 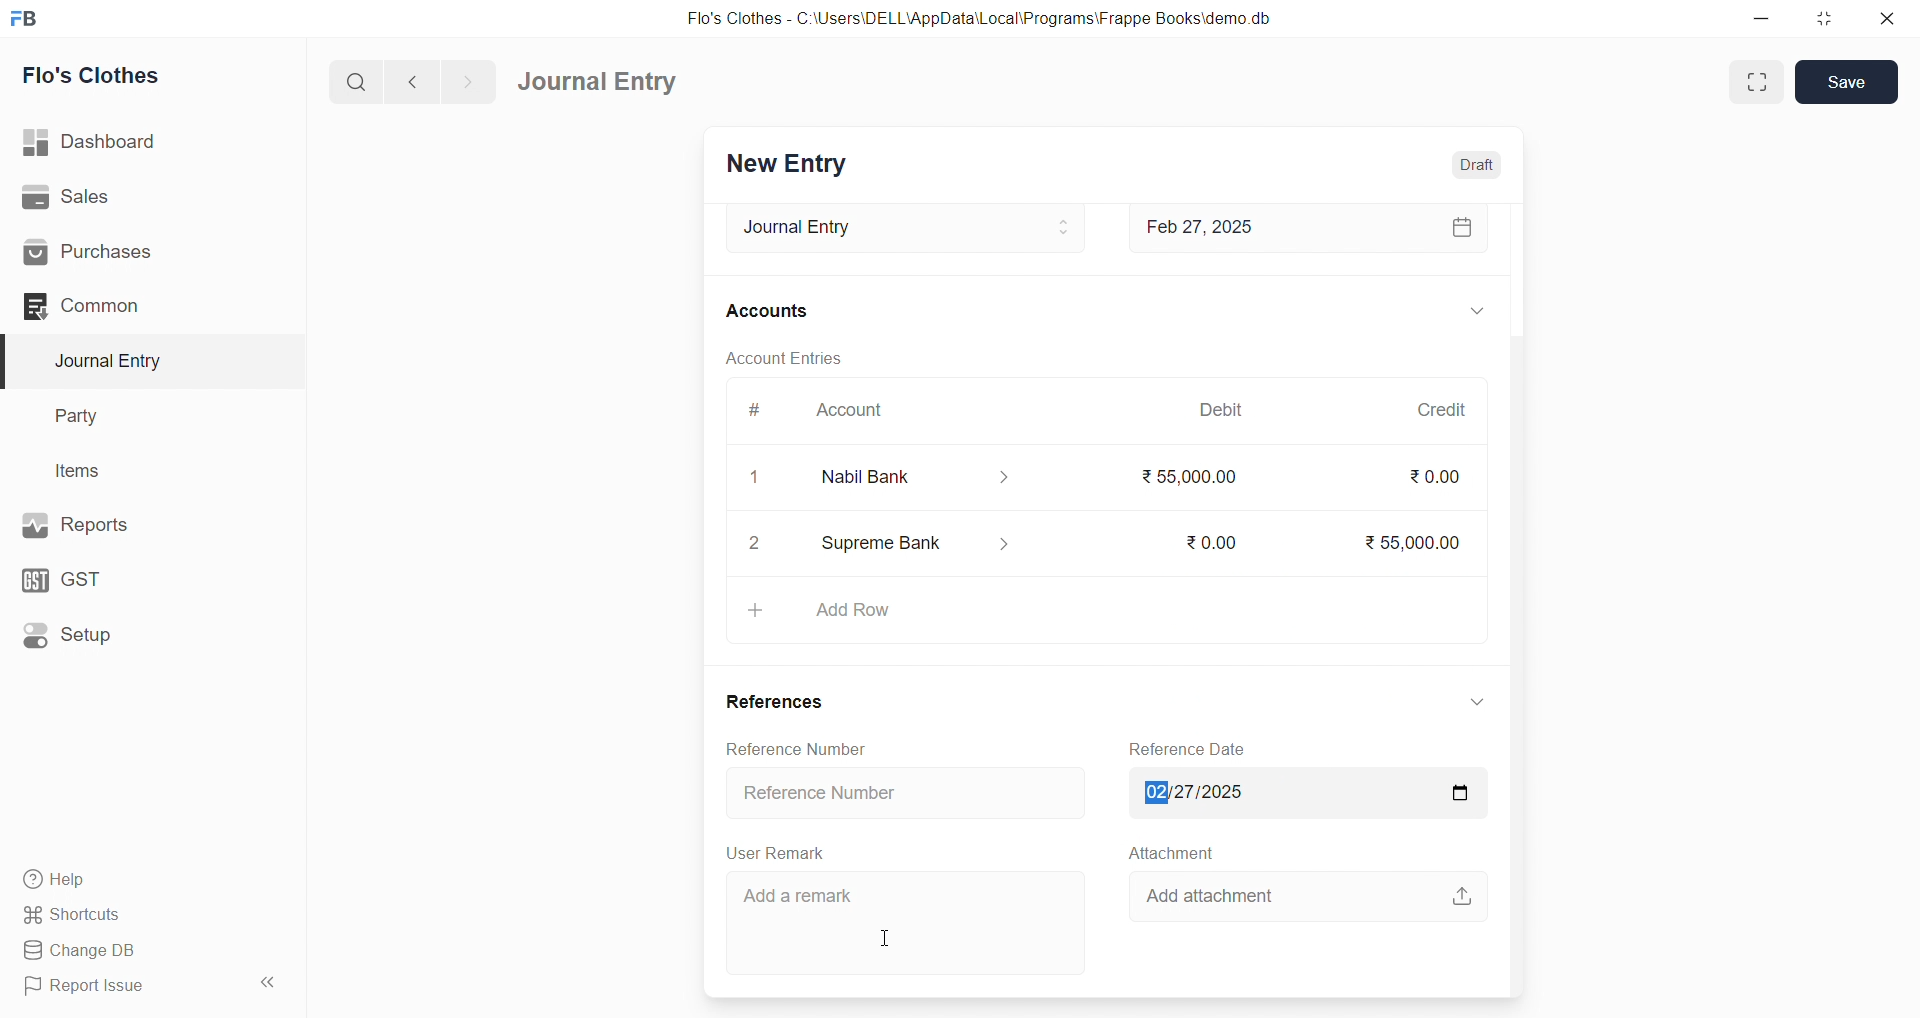 What do you see at coordinates (109, 143) in the screenshot?
I see `| Dashboard` at bounding box center [109, 143].